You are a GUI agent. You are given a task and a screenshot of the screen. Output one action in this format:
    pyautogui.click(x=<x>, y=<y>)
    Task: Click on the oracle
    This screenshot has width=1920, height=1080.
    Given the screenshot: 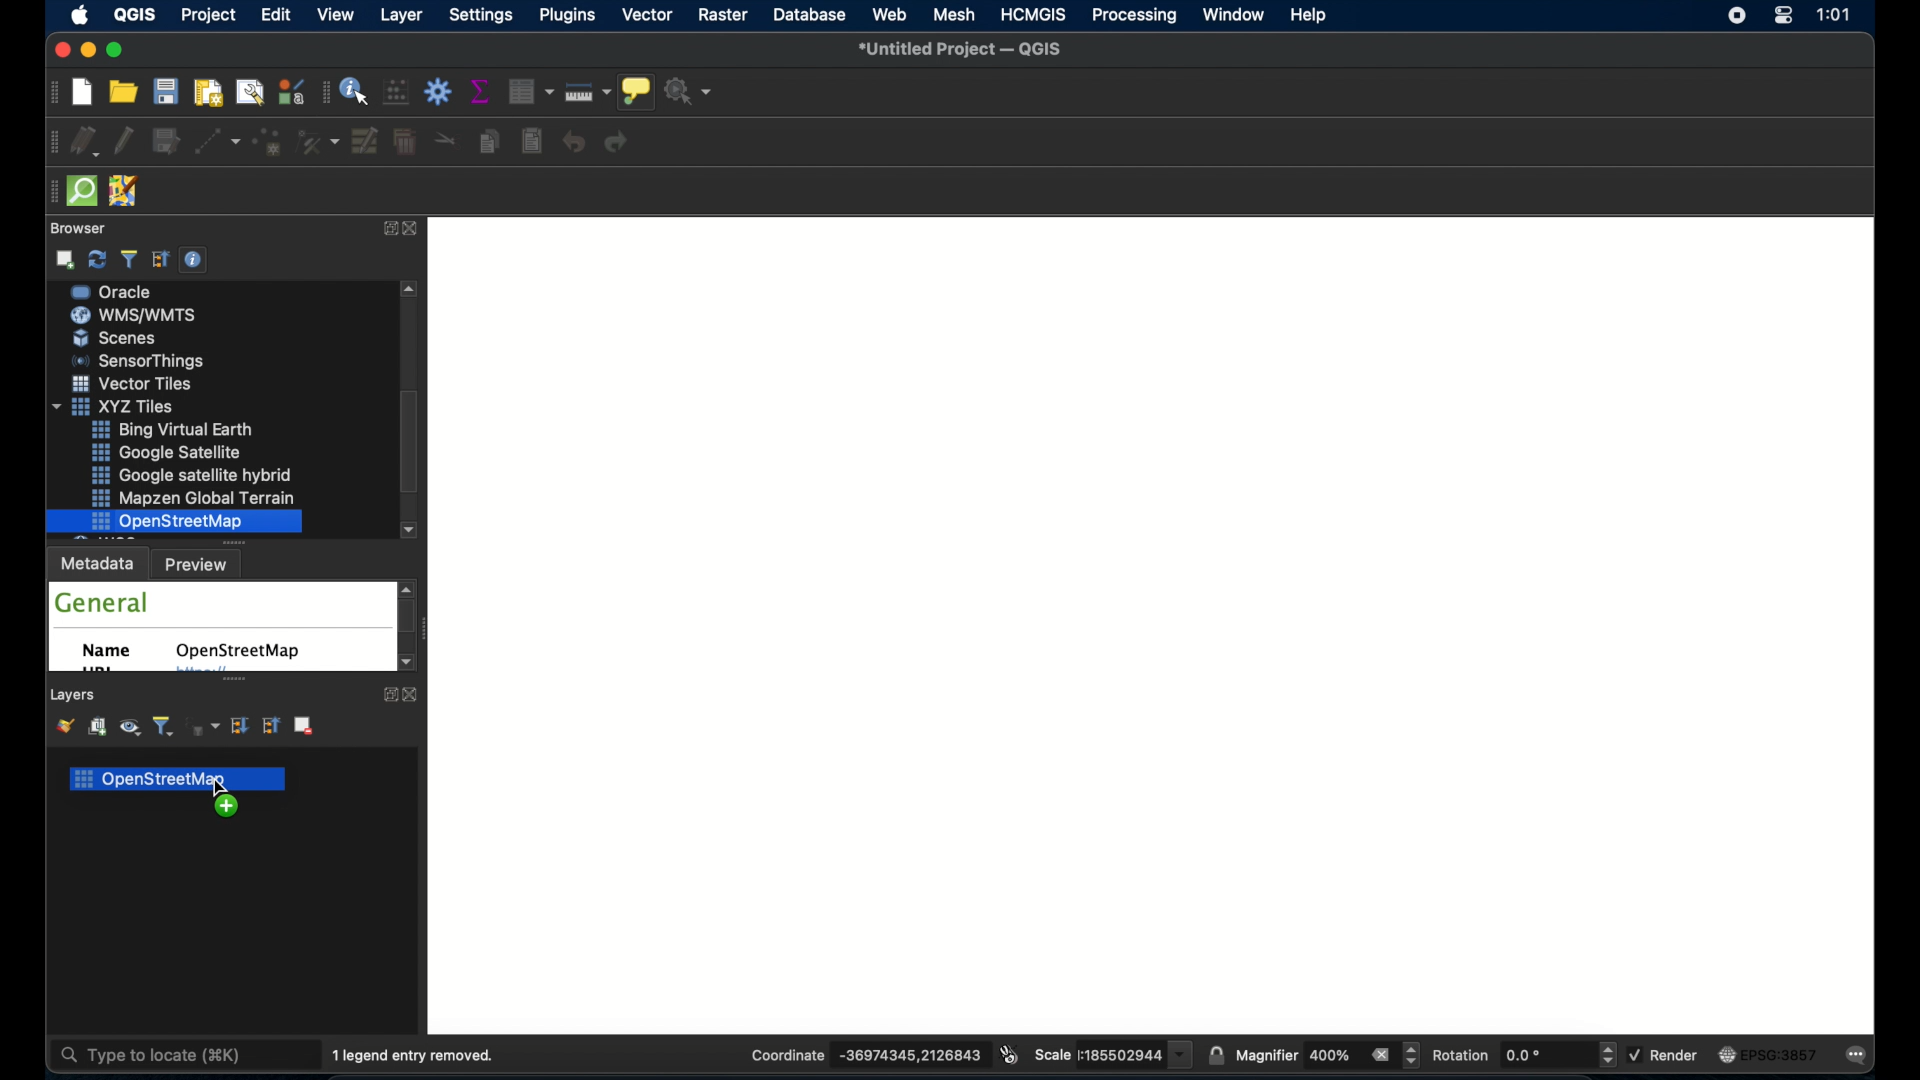 What is the action you would take?
    pyautogui.click(x=141, y=363)
    